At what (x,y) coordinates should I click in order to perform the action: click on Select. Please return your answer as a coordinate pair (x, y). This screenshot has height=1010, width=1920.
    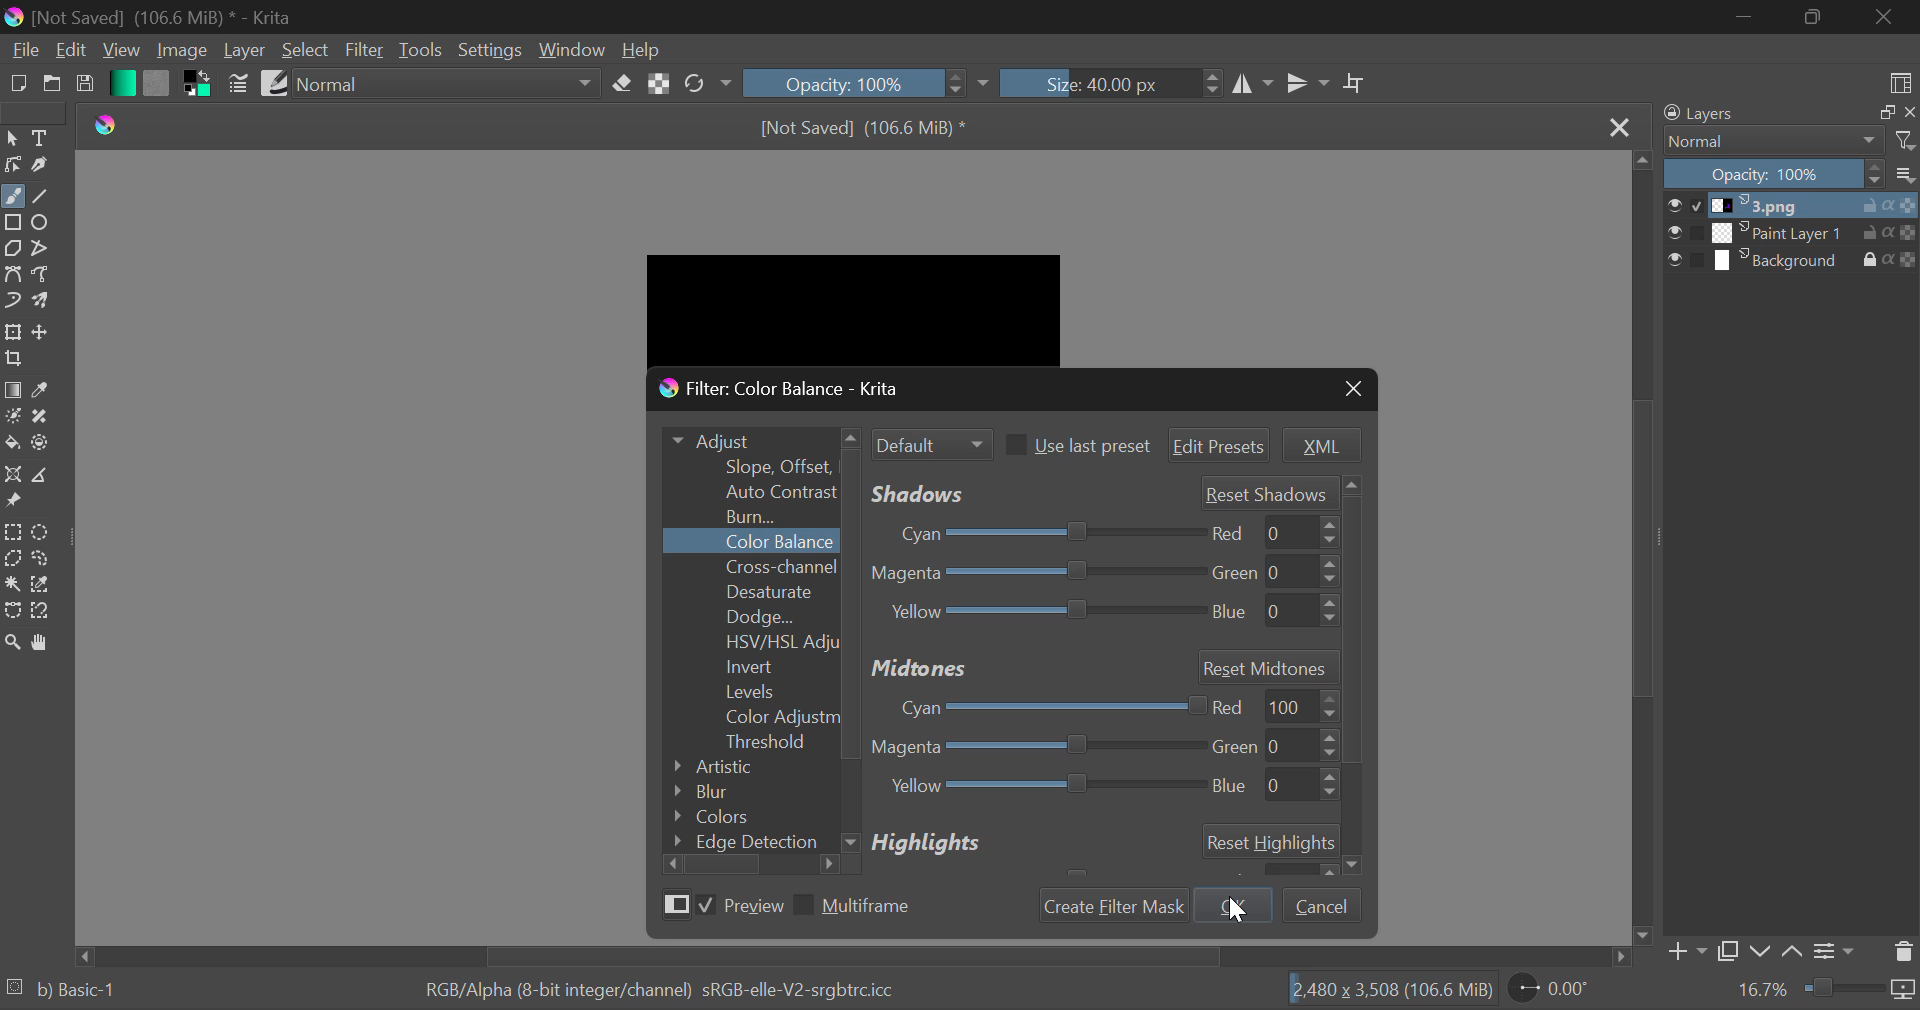
    Looking at the image, I should click on (12, 140).